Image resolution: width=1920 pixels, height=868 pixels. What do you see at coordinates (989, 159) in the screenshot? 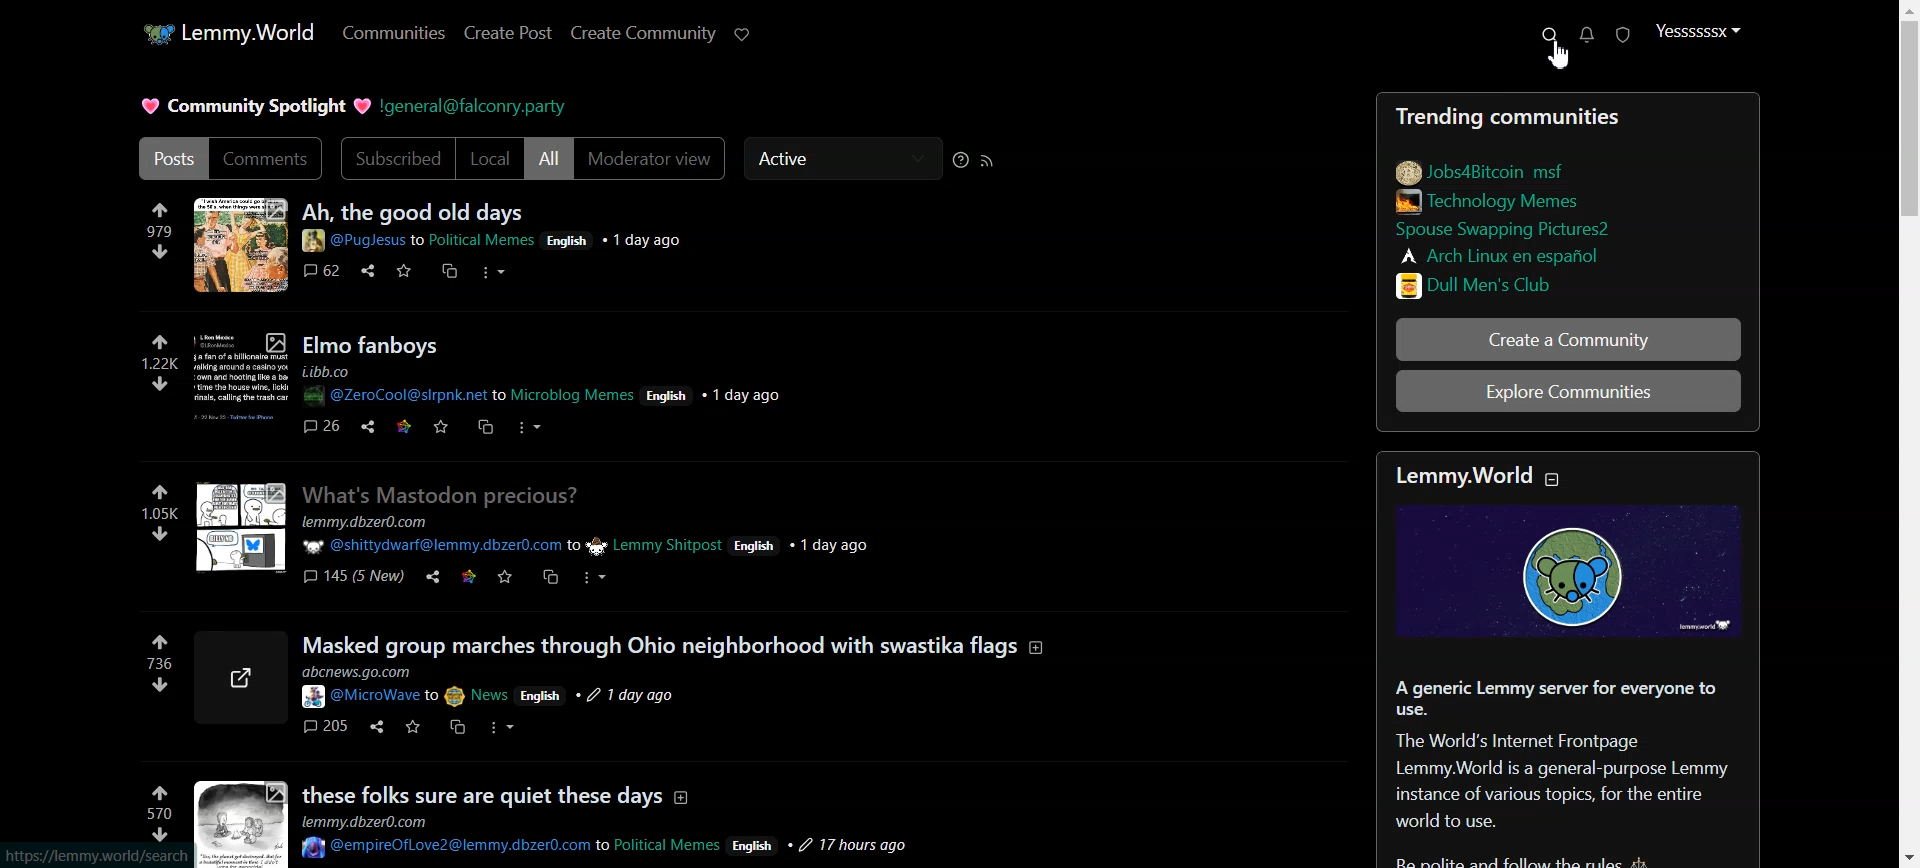
I see `RSS` at bounding box center [989, 159].